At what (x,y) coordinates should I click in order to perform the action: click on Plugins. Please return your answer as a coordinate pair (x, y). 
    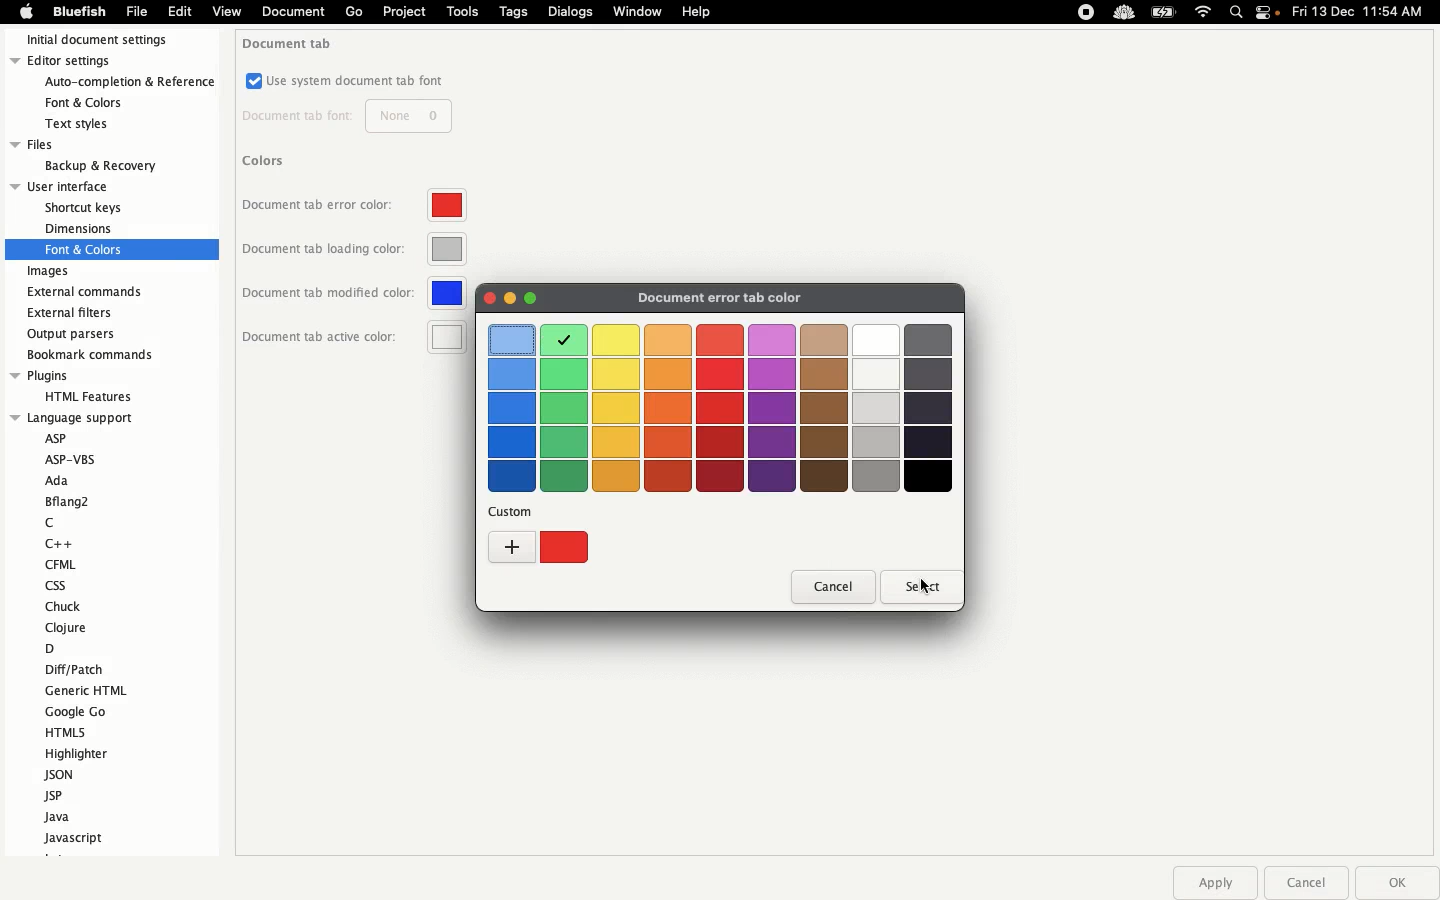
    Looking at the image, I should click on (74, 376).